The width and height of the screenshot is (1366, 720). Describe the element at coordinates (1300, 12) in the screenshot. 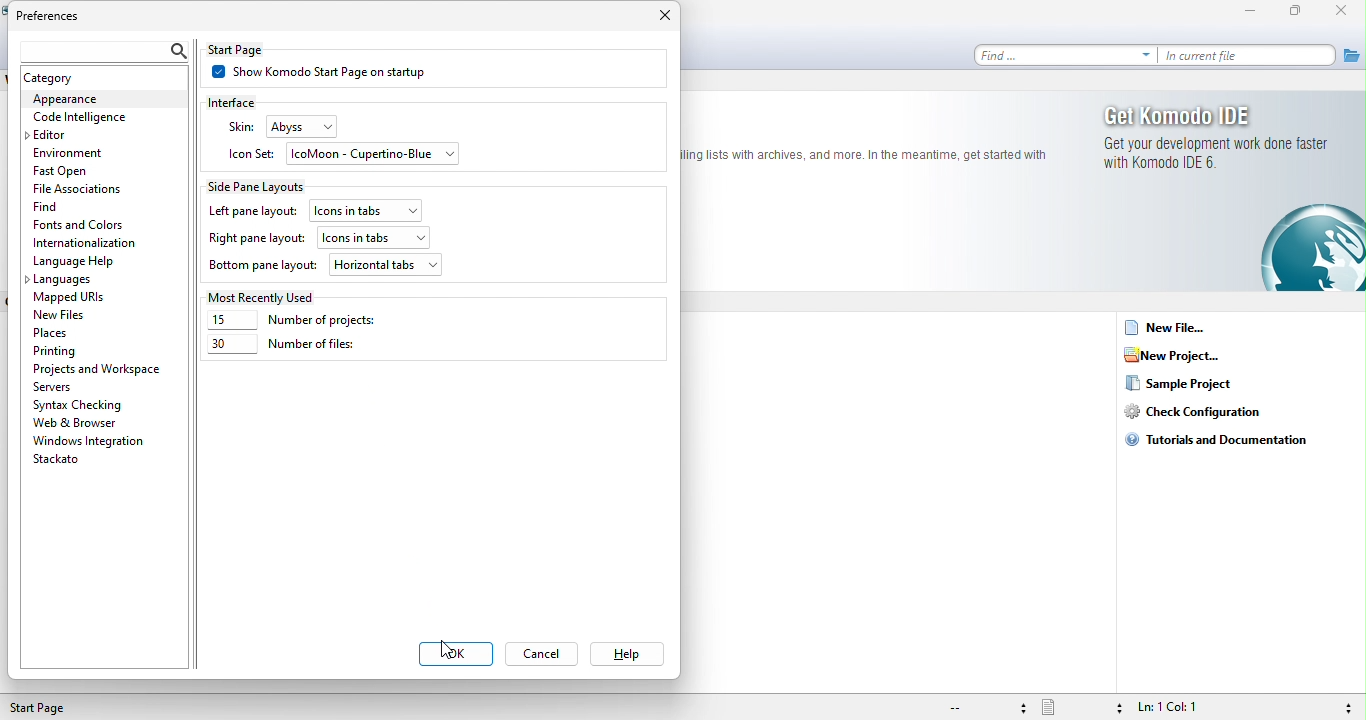

I see `maximize` at that location.